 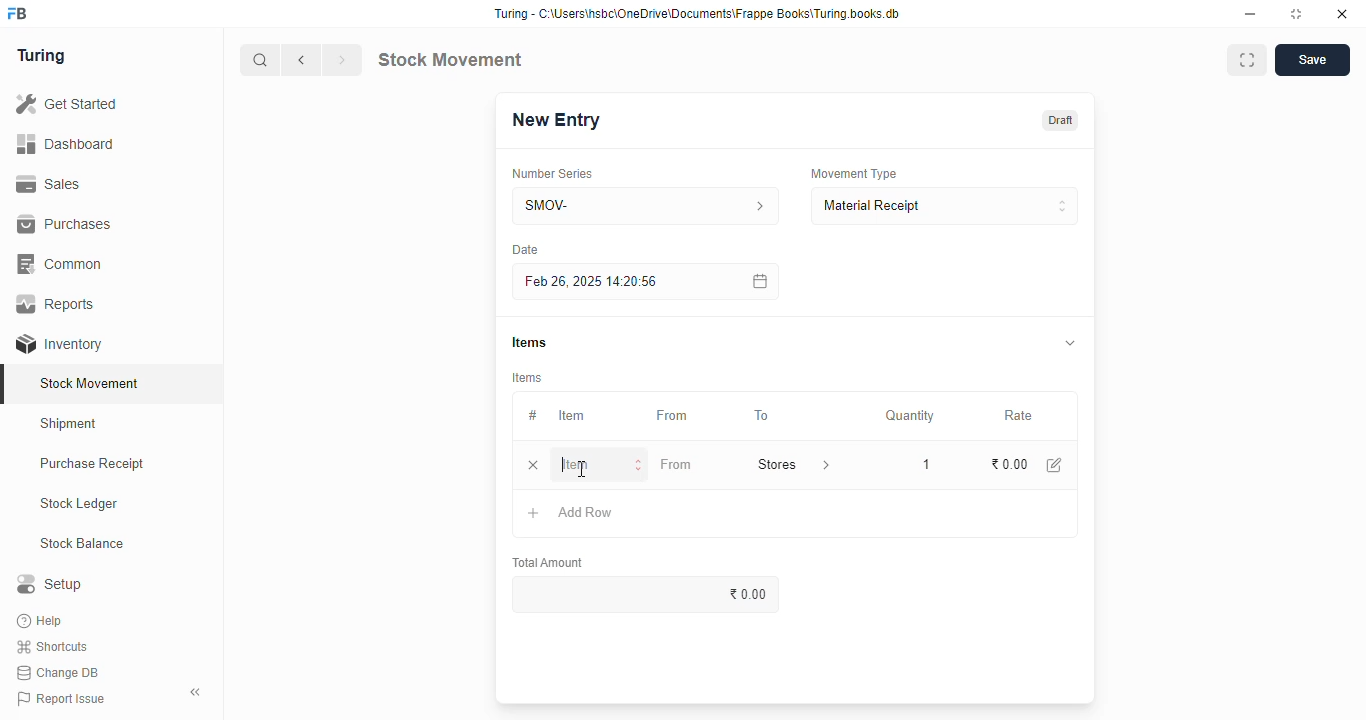 What do you see at coordinates (196, 692) in the screenshot?
I see `toggle sidebar` at bounding box center [196, 692].